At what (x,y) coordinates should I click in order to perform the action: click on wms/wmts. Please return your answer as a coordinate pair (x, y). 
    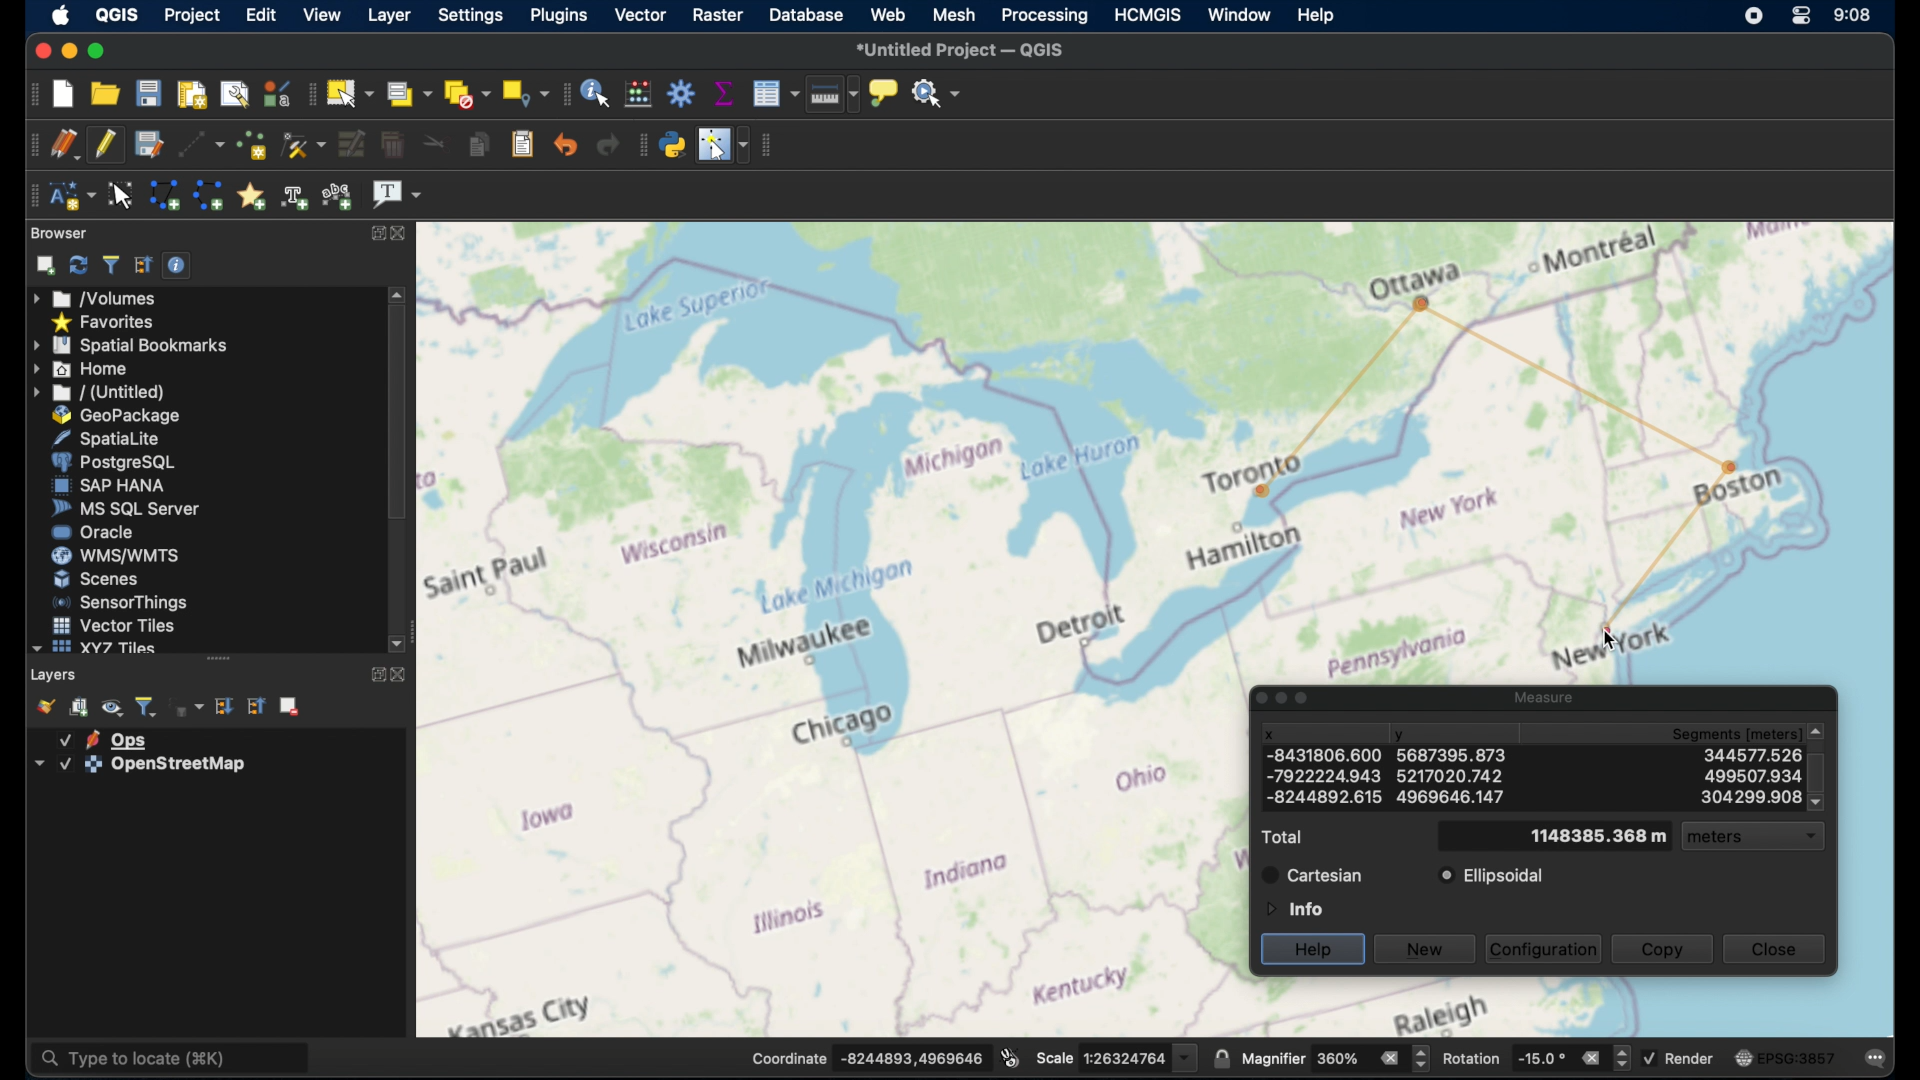
    Looking at the image, I should click on (115, 557).